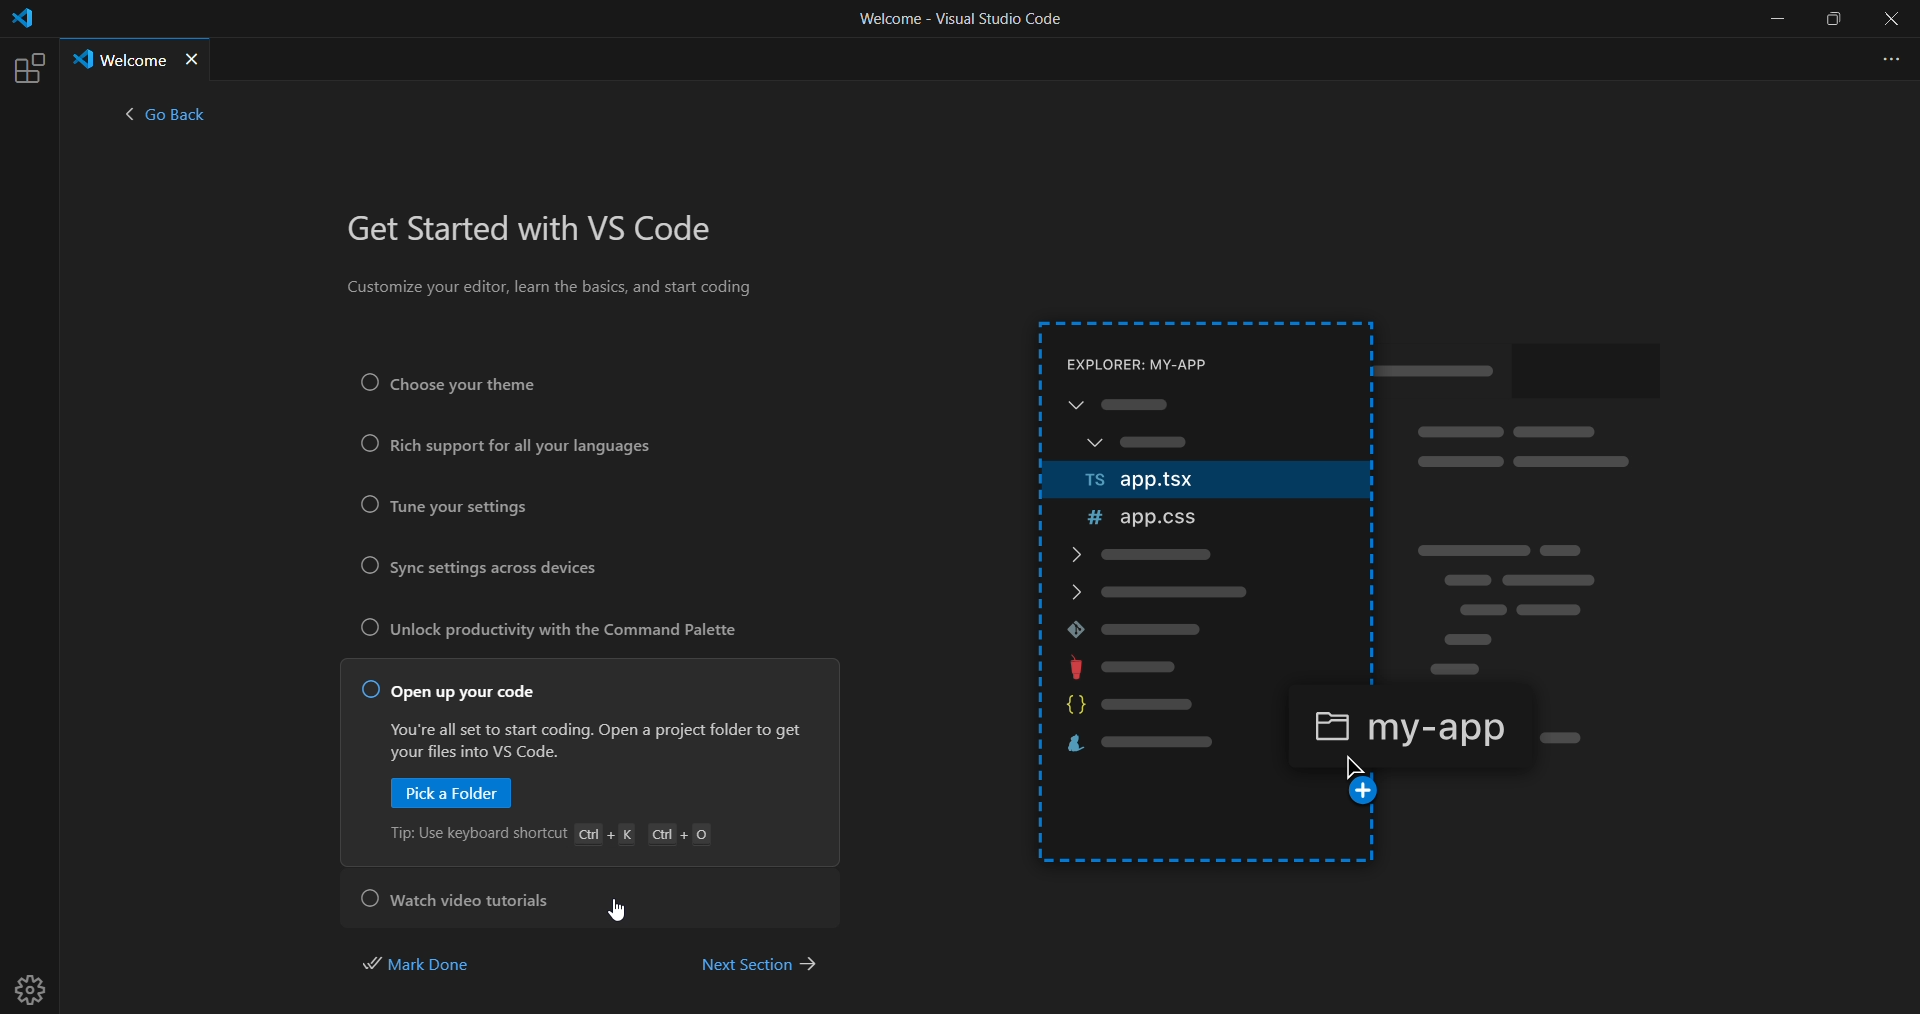  What do you see at coordinates (36, 982) in the screenshot?
I see `settings` at bounding box center [36, 982].